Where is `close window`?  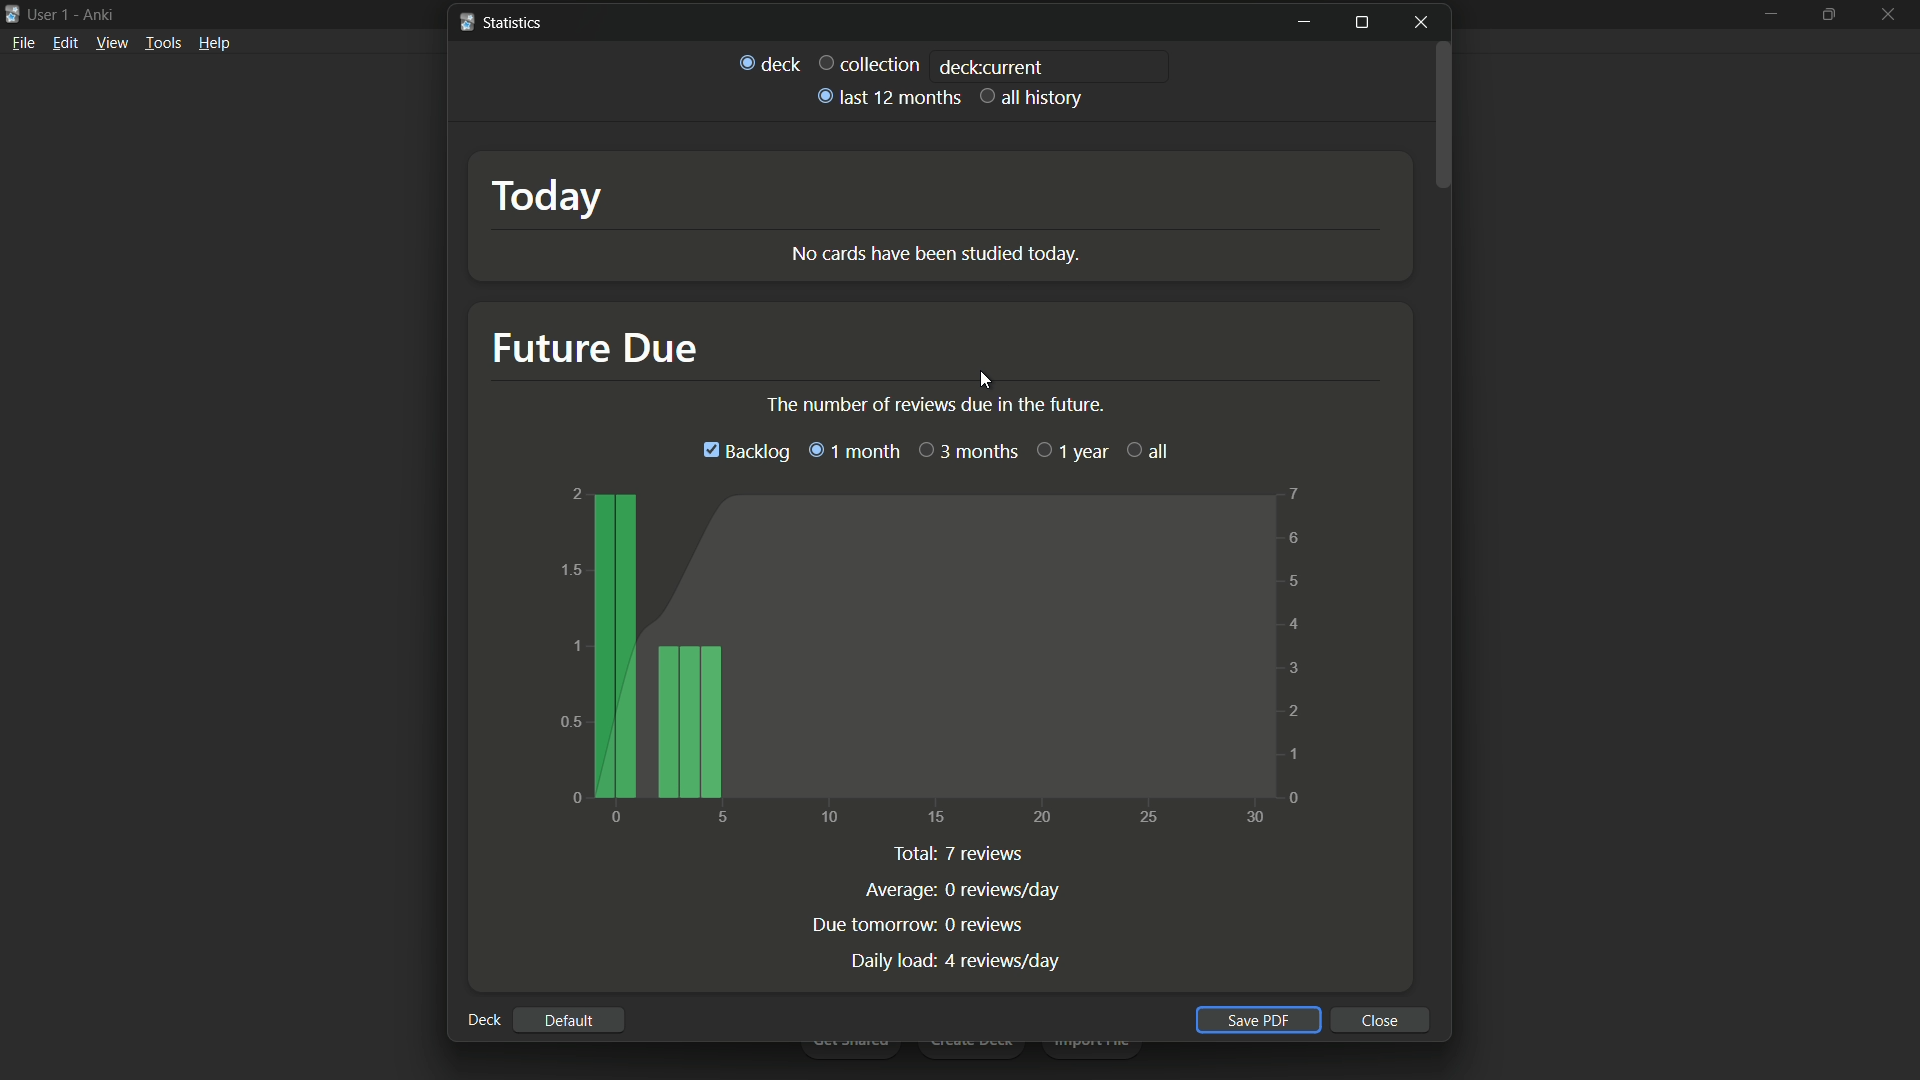
close window is located at coordinates (1421, 21).